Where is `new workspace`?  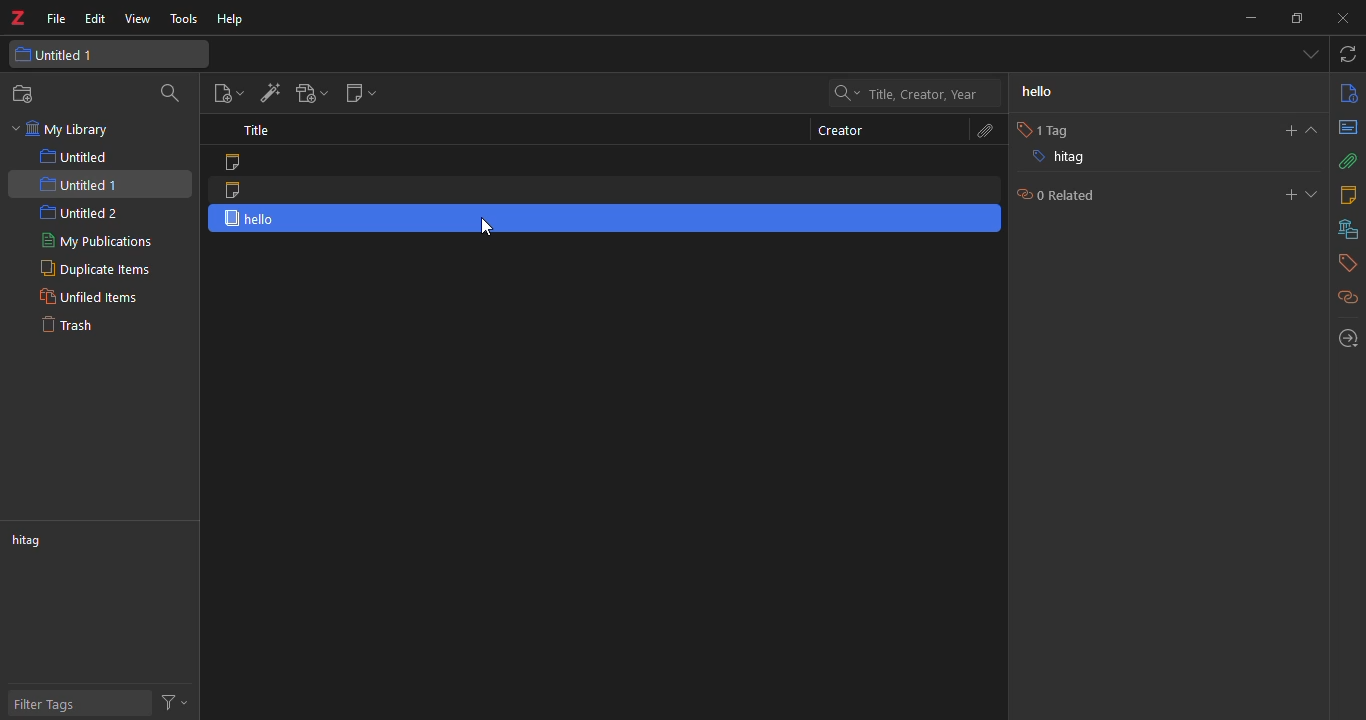
new workspace is located at coordinates (25, 93).